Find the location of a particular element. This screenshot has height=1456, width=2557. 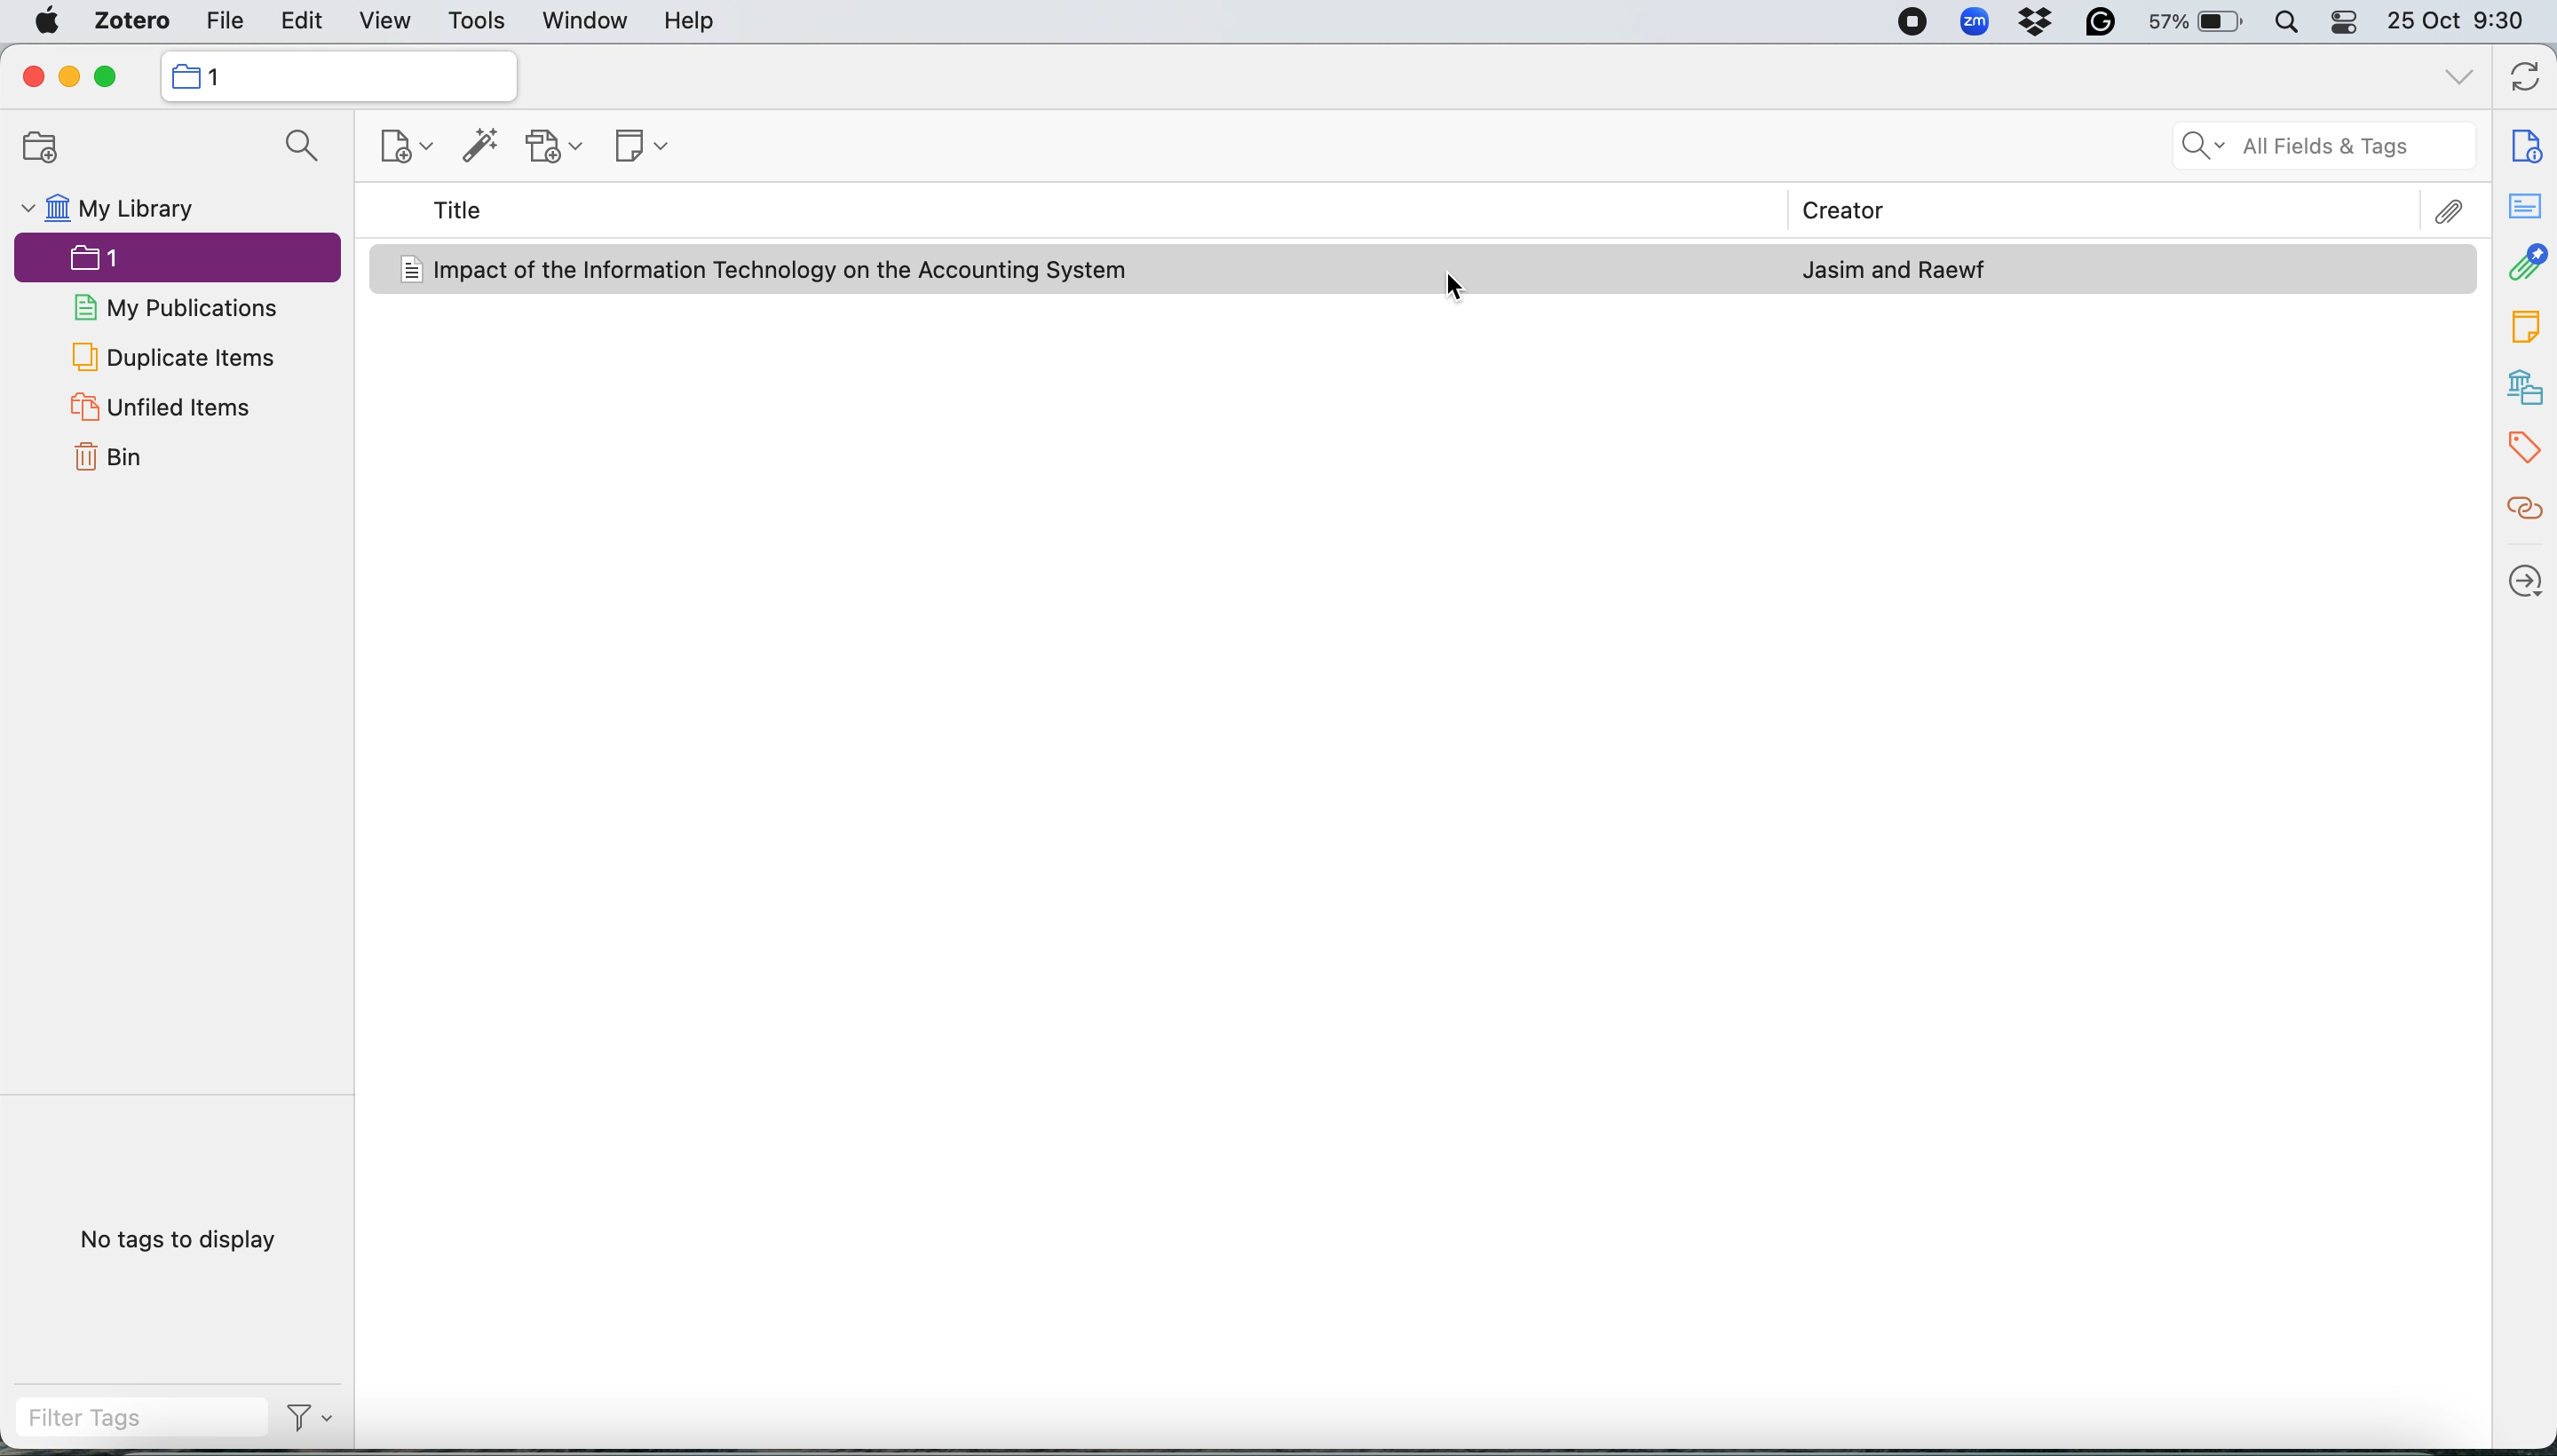

25 Oct 9:30 is located at coordinates (2463, 23).